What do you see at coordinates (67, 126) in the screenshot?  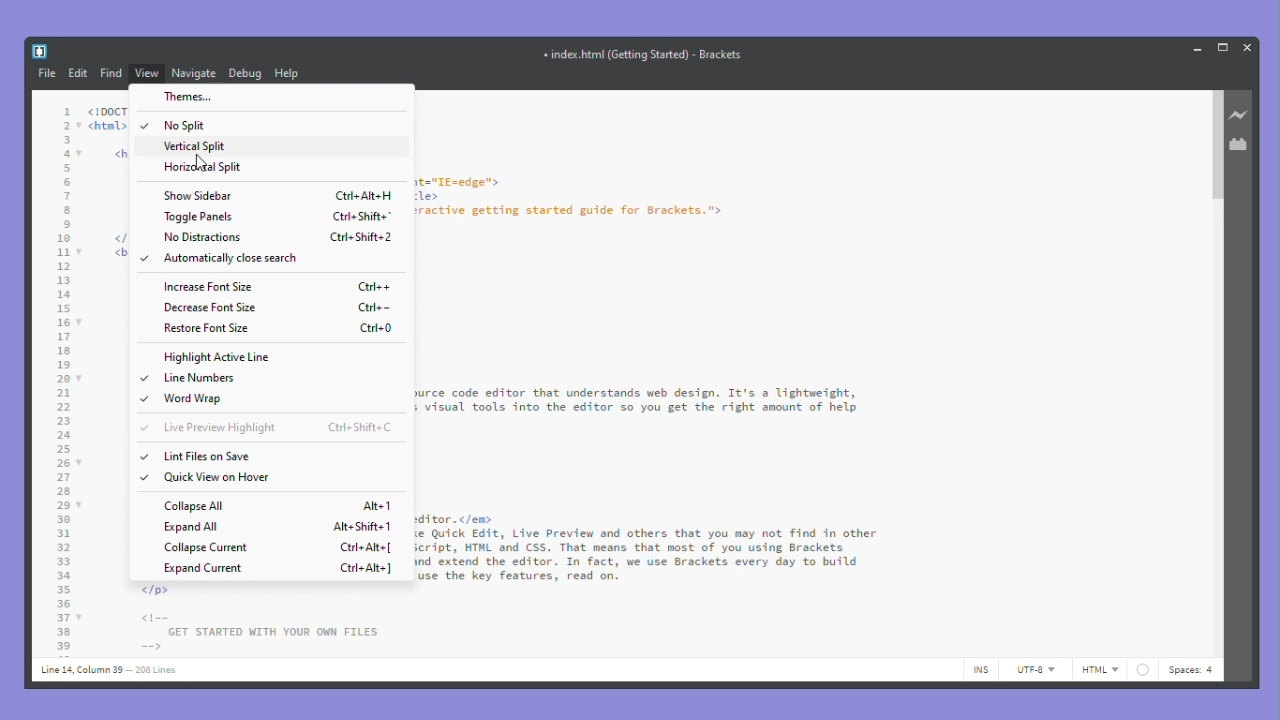 I see `2` at bounding box center [67, 126].